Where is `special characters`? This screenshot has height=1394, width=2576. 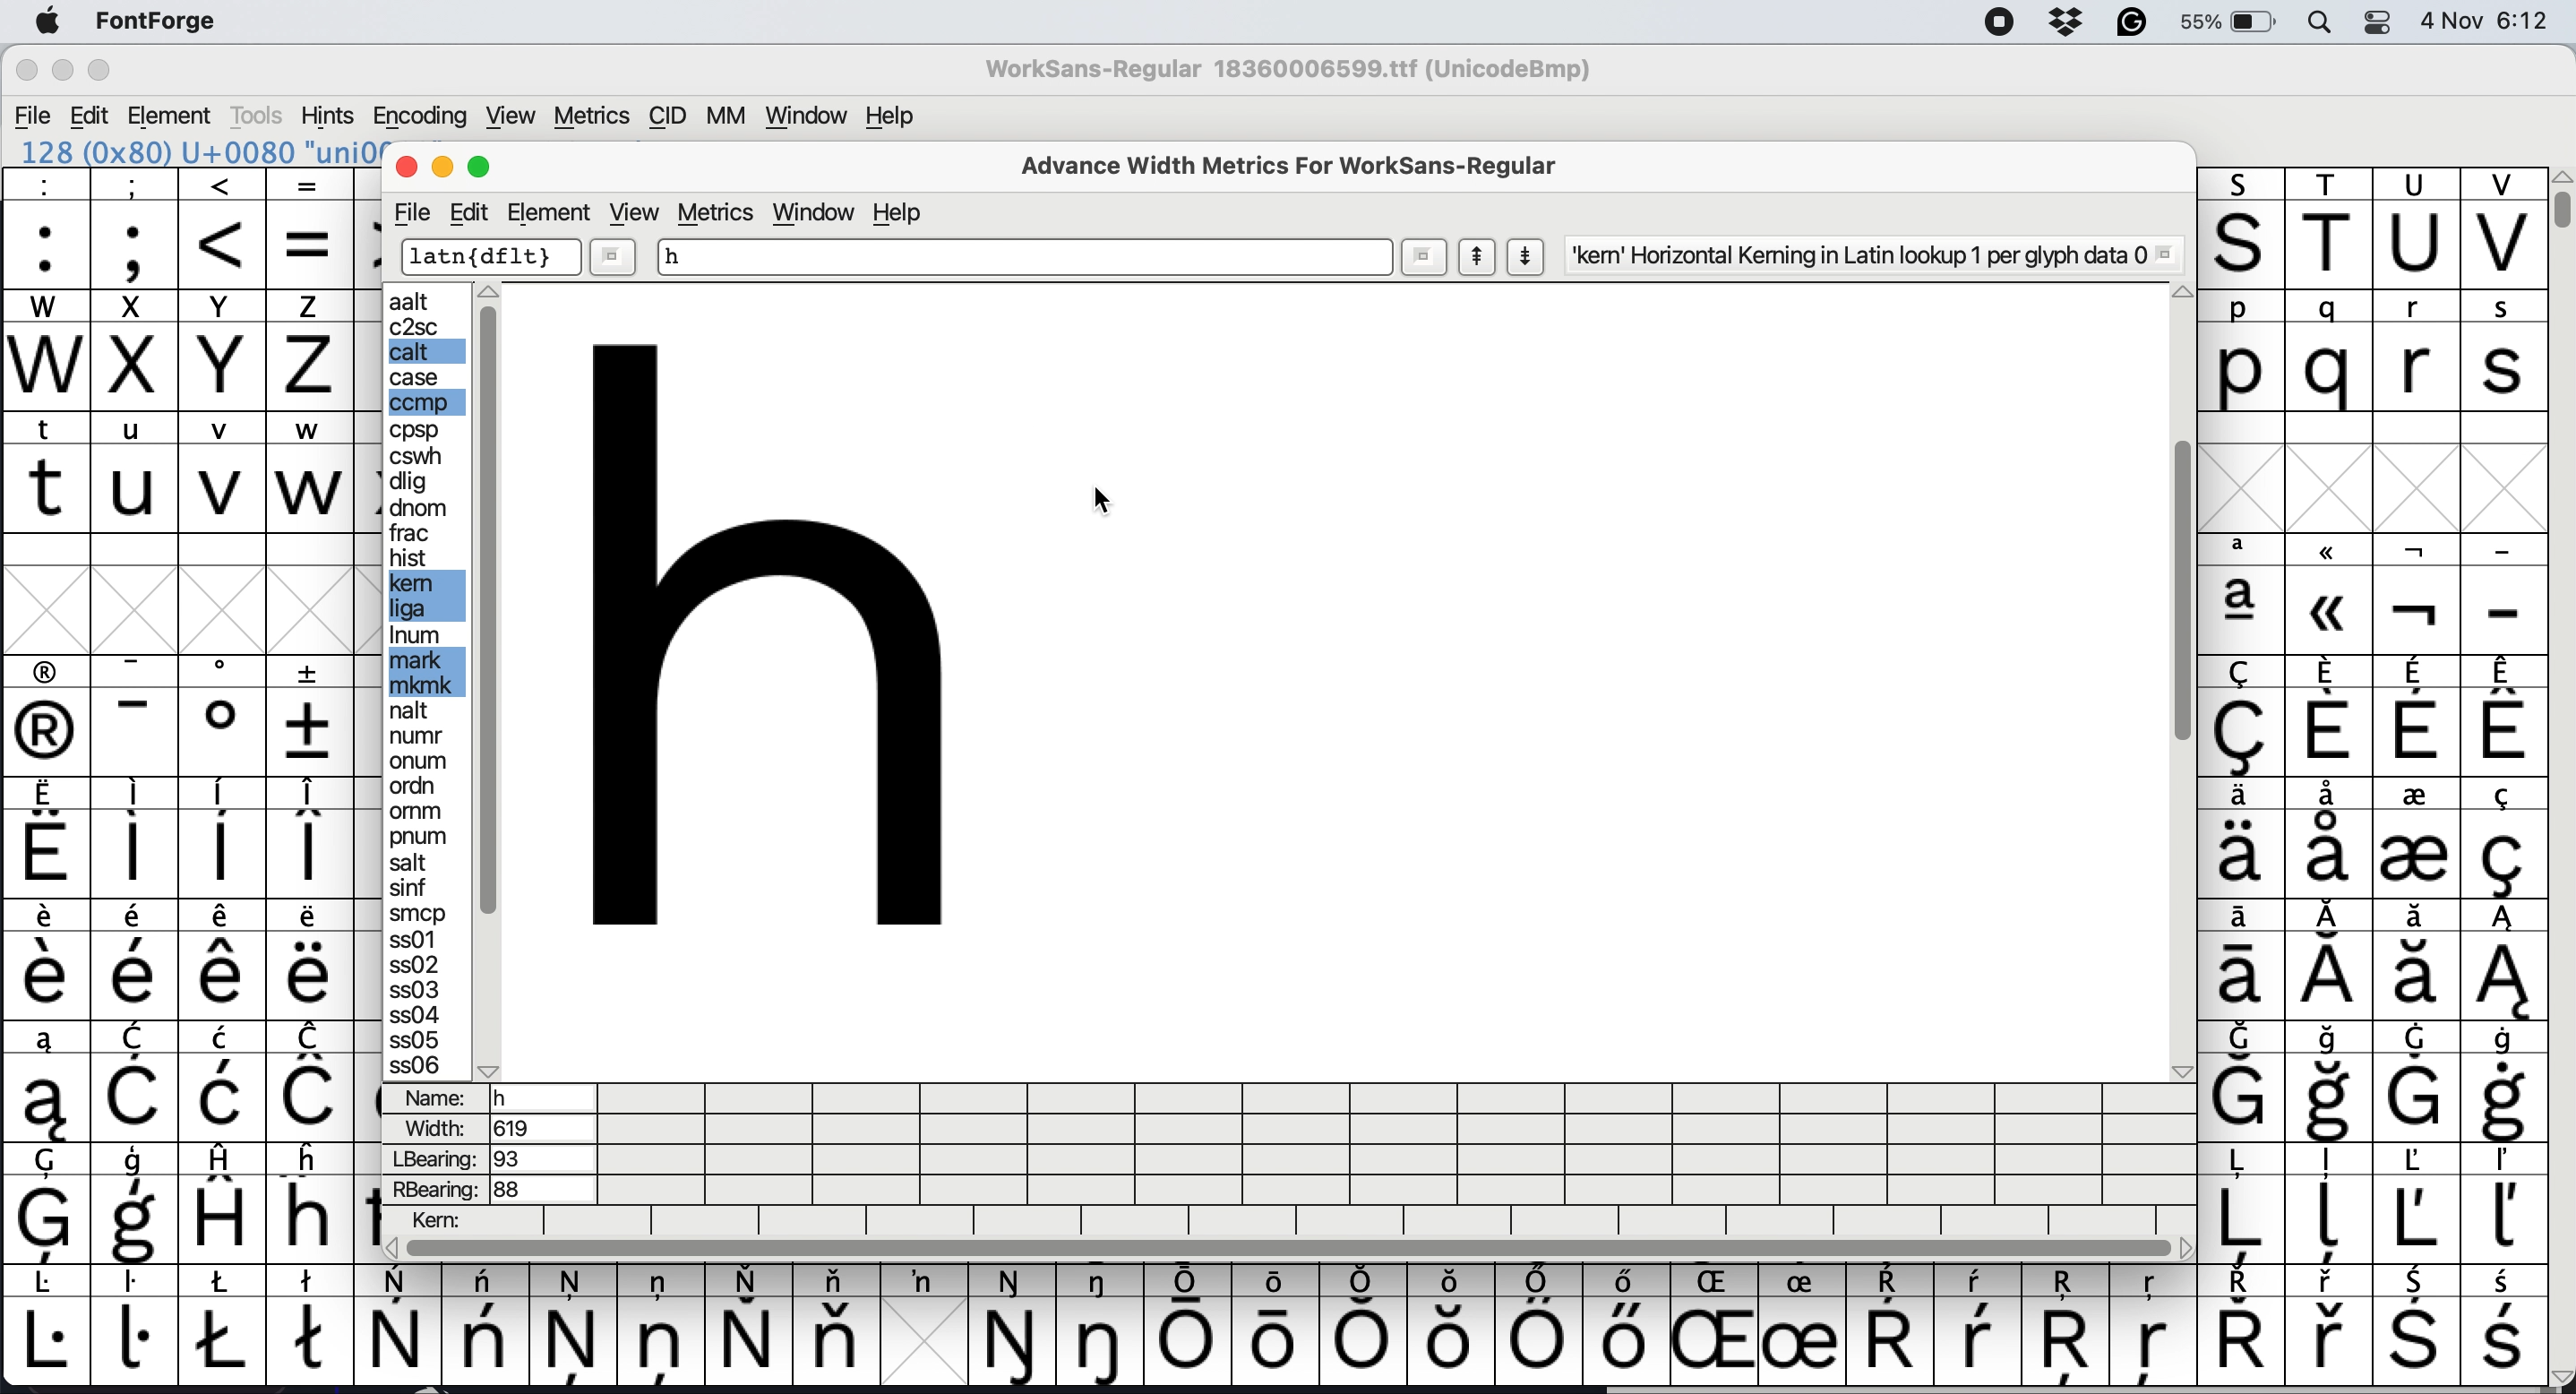 special characters is located at coordinates (192, 180).